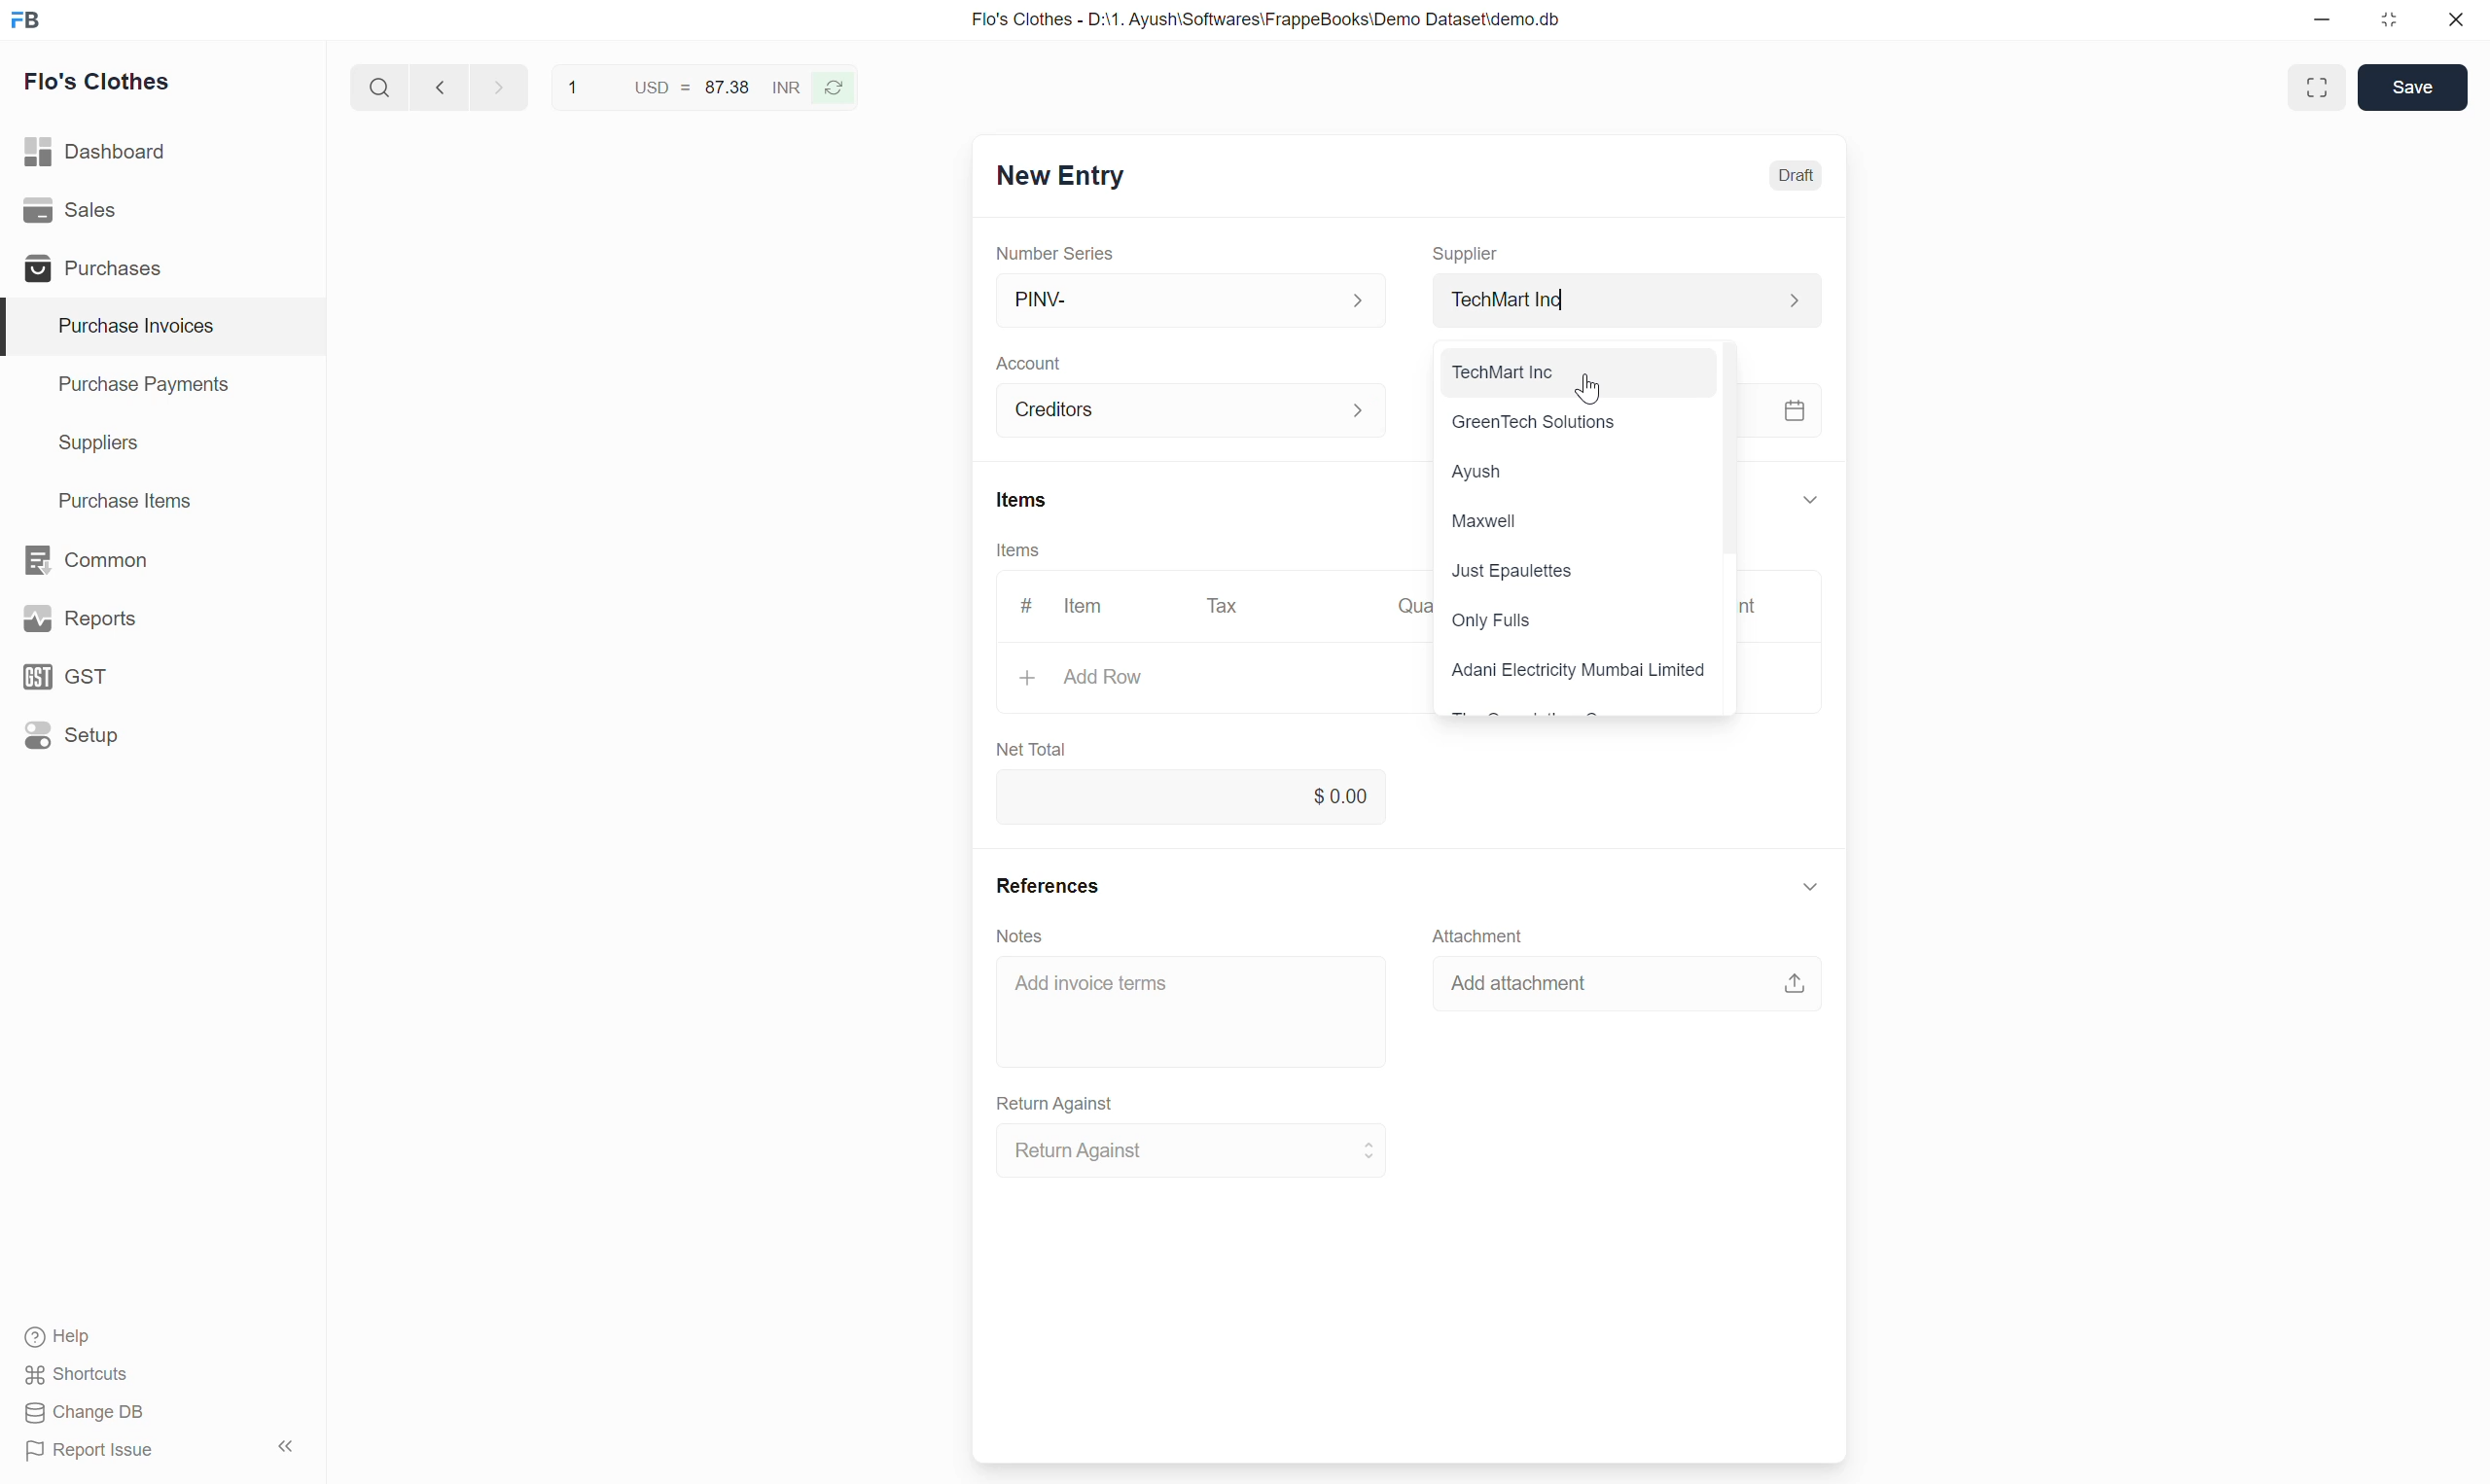 This screenshot has height=1484, width=2490. Describe the element at coordinates (1021, 500) in the screenshot. I see `Items` at that location.